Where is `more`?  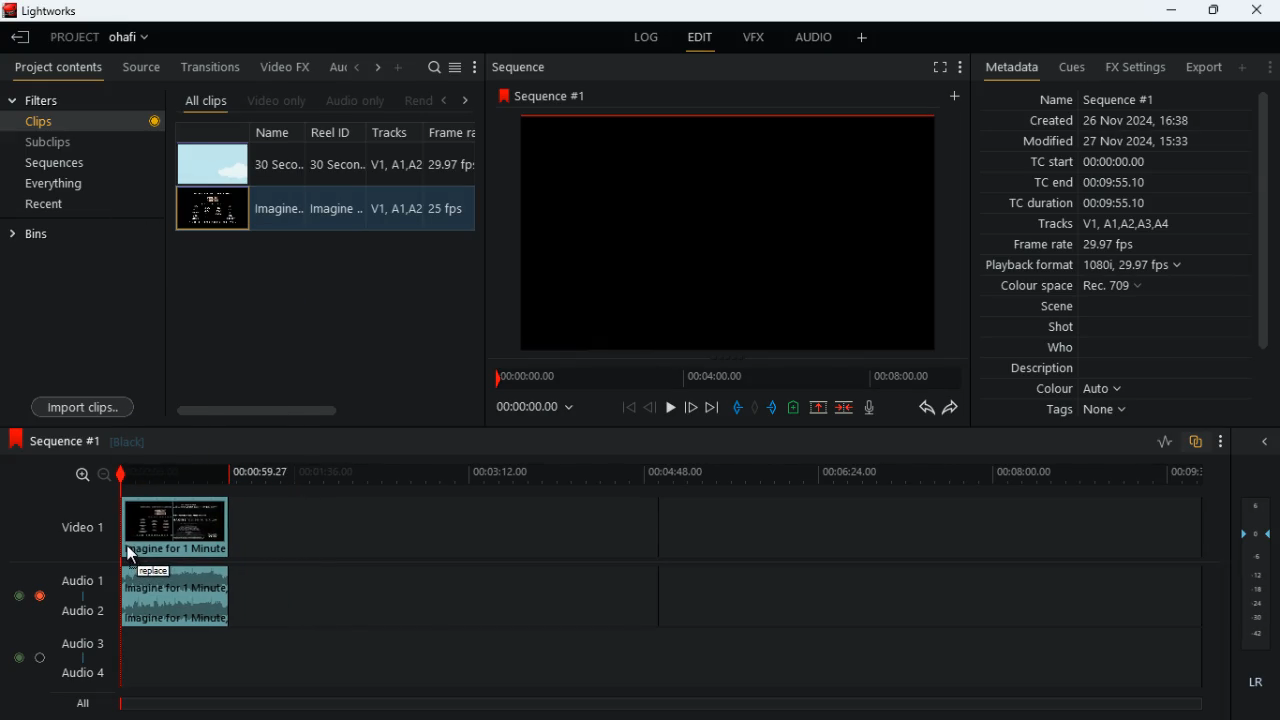 more is located at coordinates (1216, 440).